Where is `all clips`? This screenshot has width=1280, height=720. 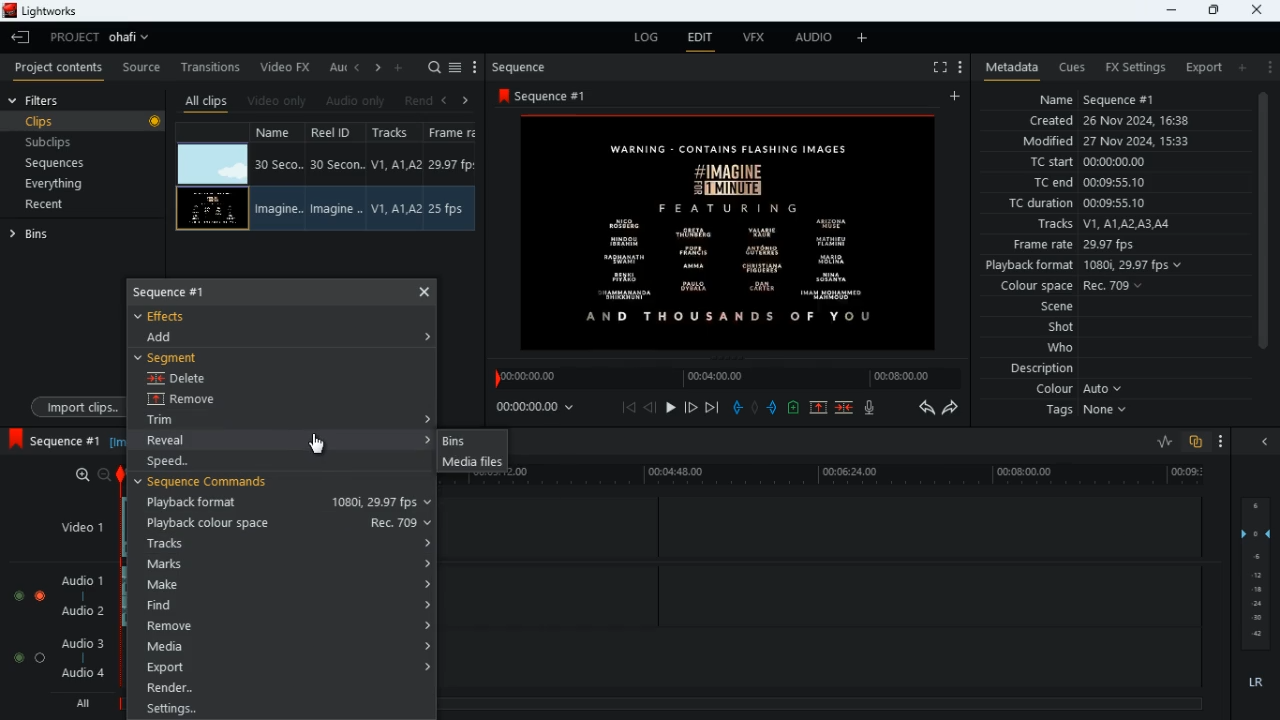 all clips is located at coordinates (206, 100).